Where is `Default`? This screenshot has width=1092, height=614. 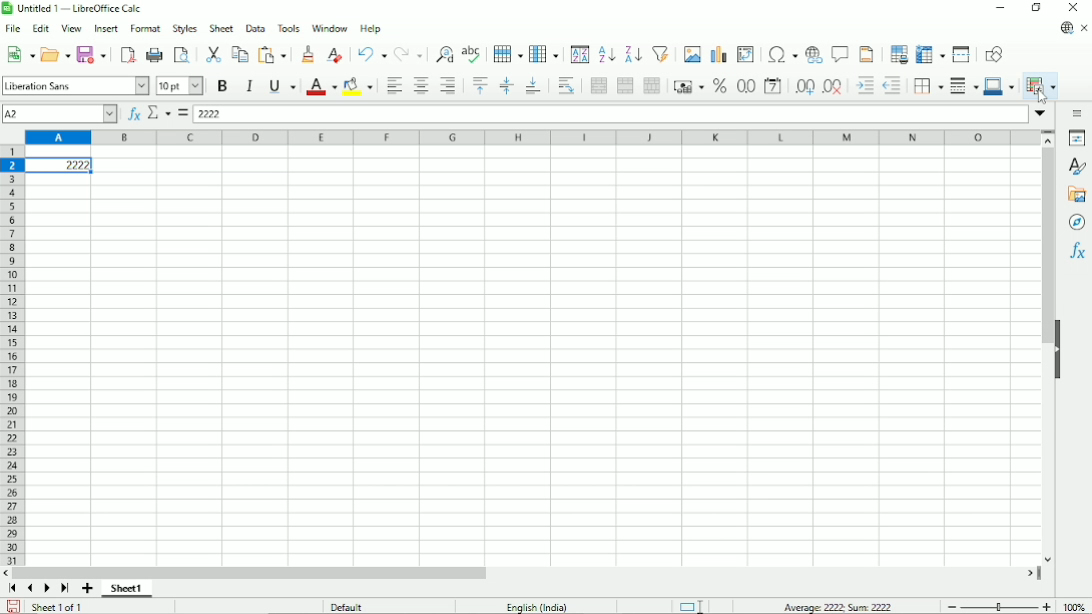 Default is located at coordinates (347, 606).